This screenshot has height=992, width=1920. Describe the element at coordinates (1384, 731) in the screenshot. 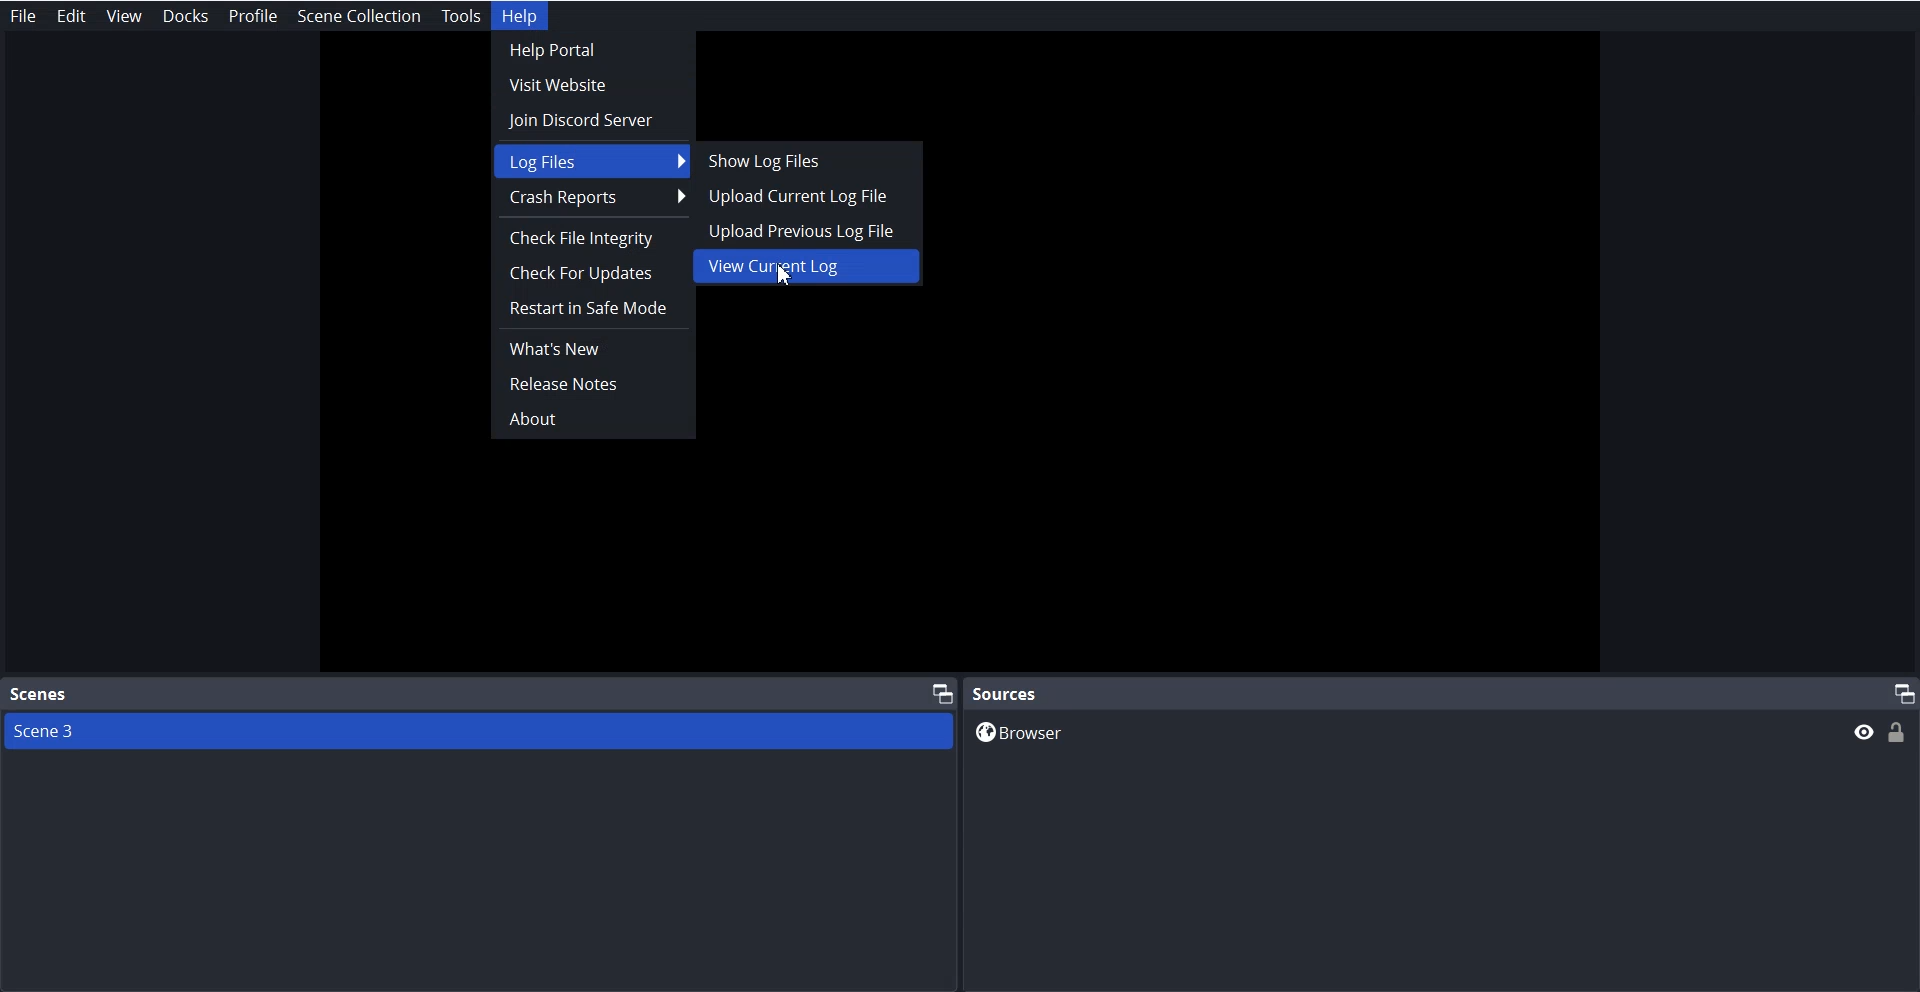

I see `Browser` at that location.